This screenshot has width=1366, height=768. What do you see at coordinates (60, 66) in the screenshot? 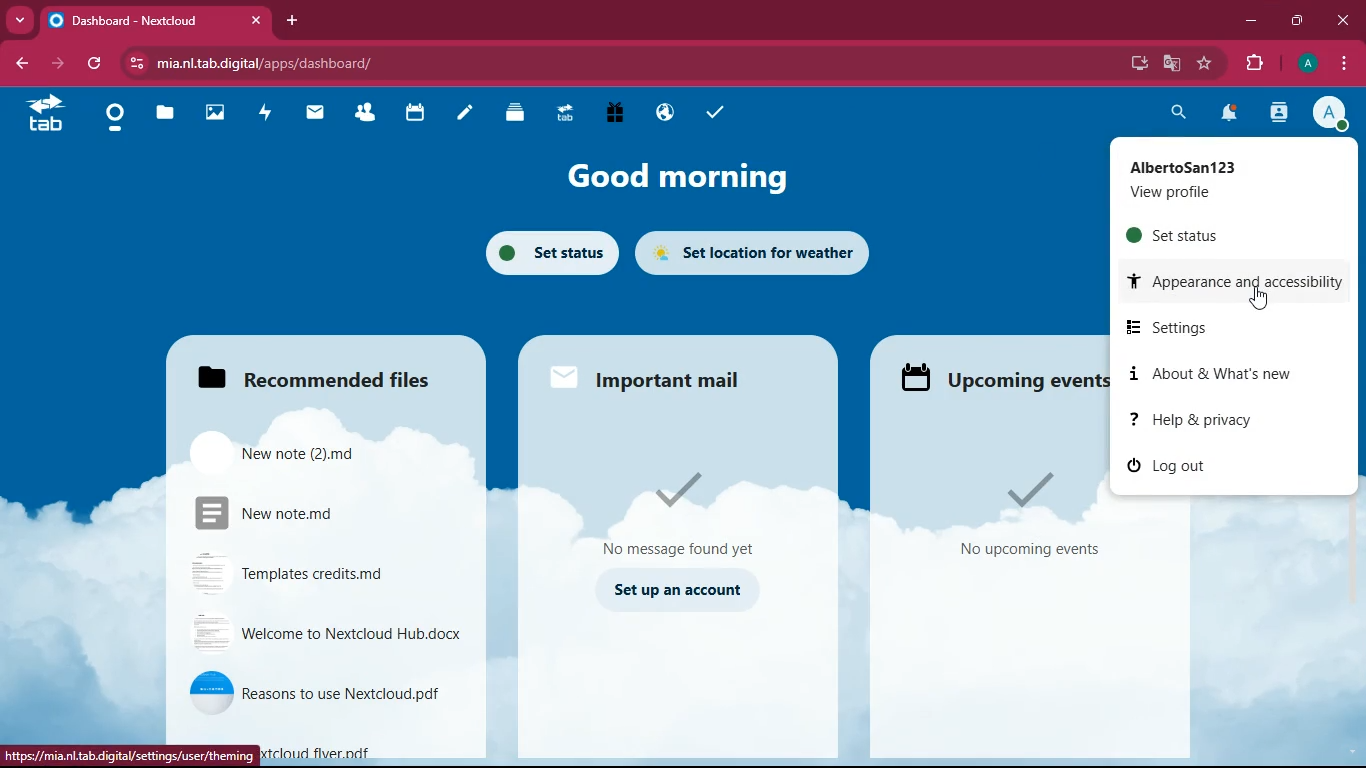
I see `forward` at bounding box center [60, 66].